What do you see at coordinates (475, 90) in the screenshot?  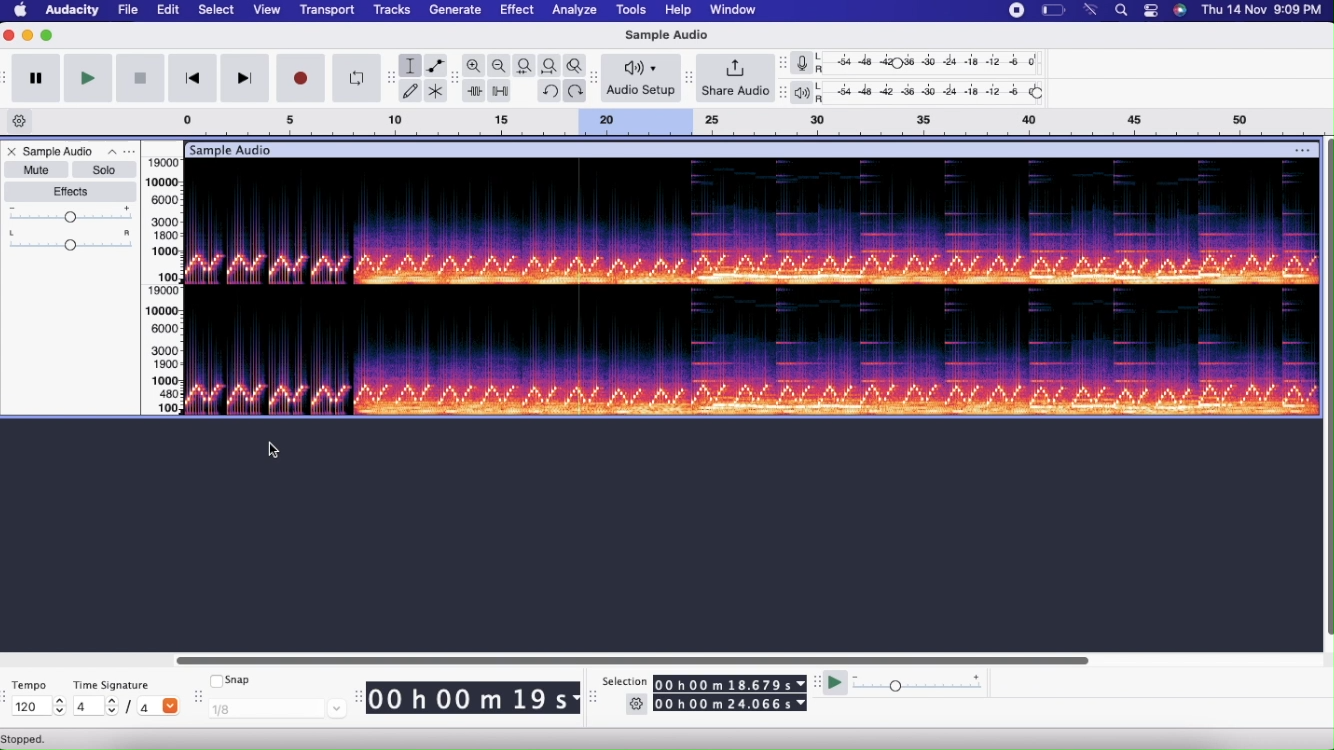 I see `Trim outside selection` at bounding box center [475, 90].